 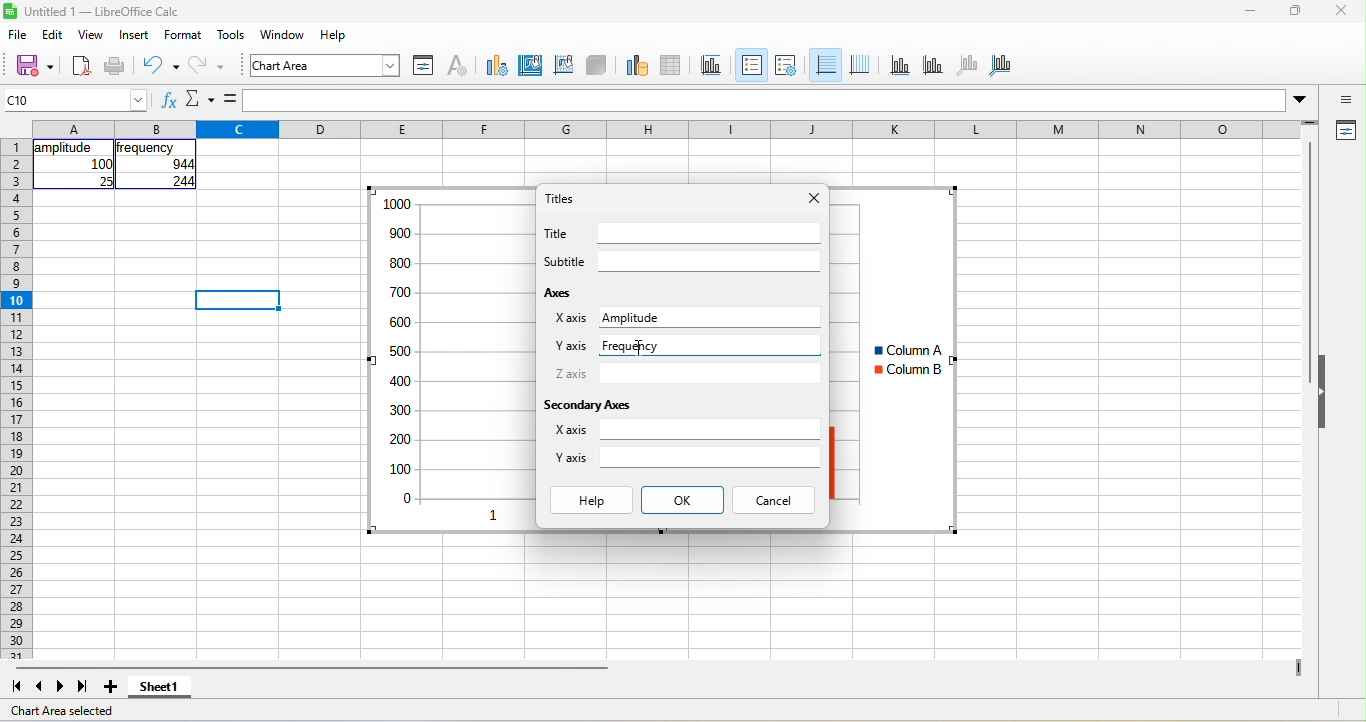 I want to click on character, so click(x=458, y=66).